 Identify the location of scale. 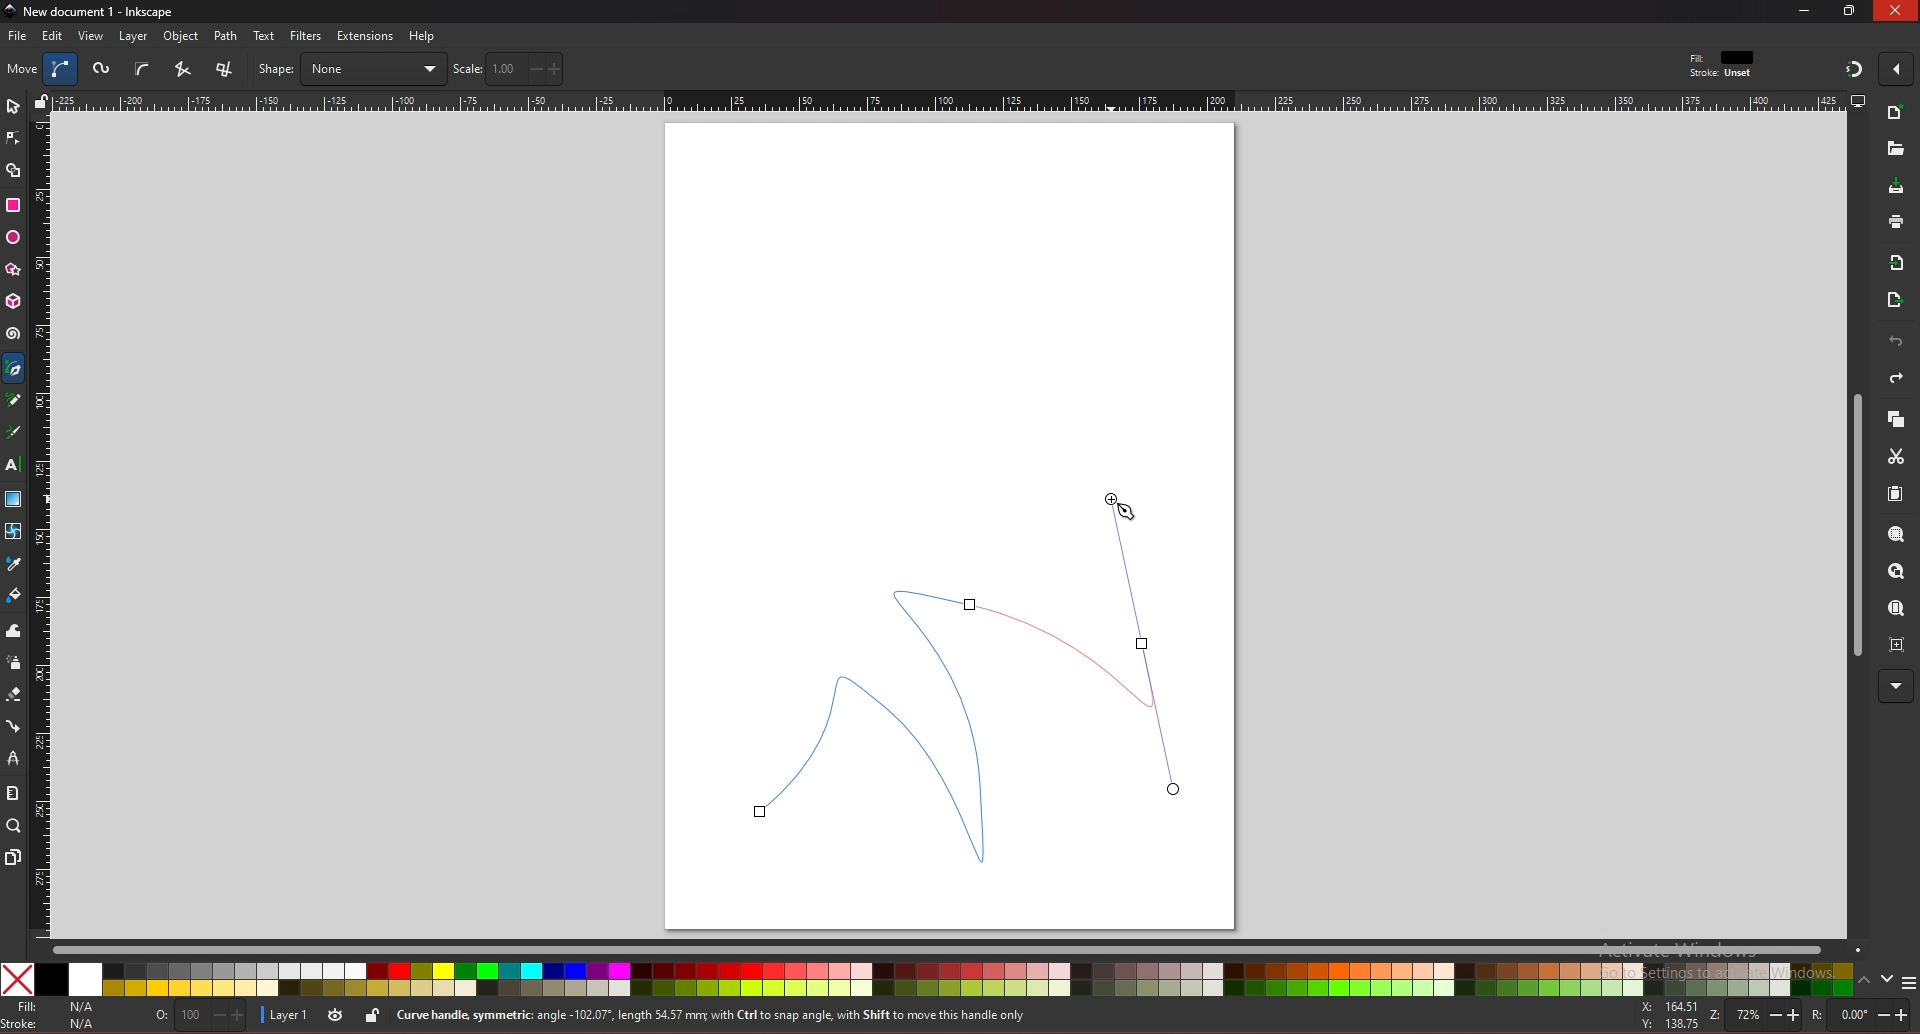
(508, 68).